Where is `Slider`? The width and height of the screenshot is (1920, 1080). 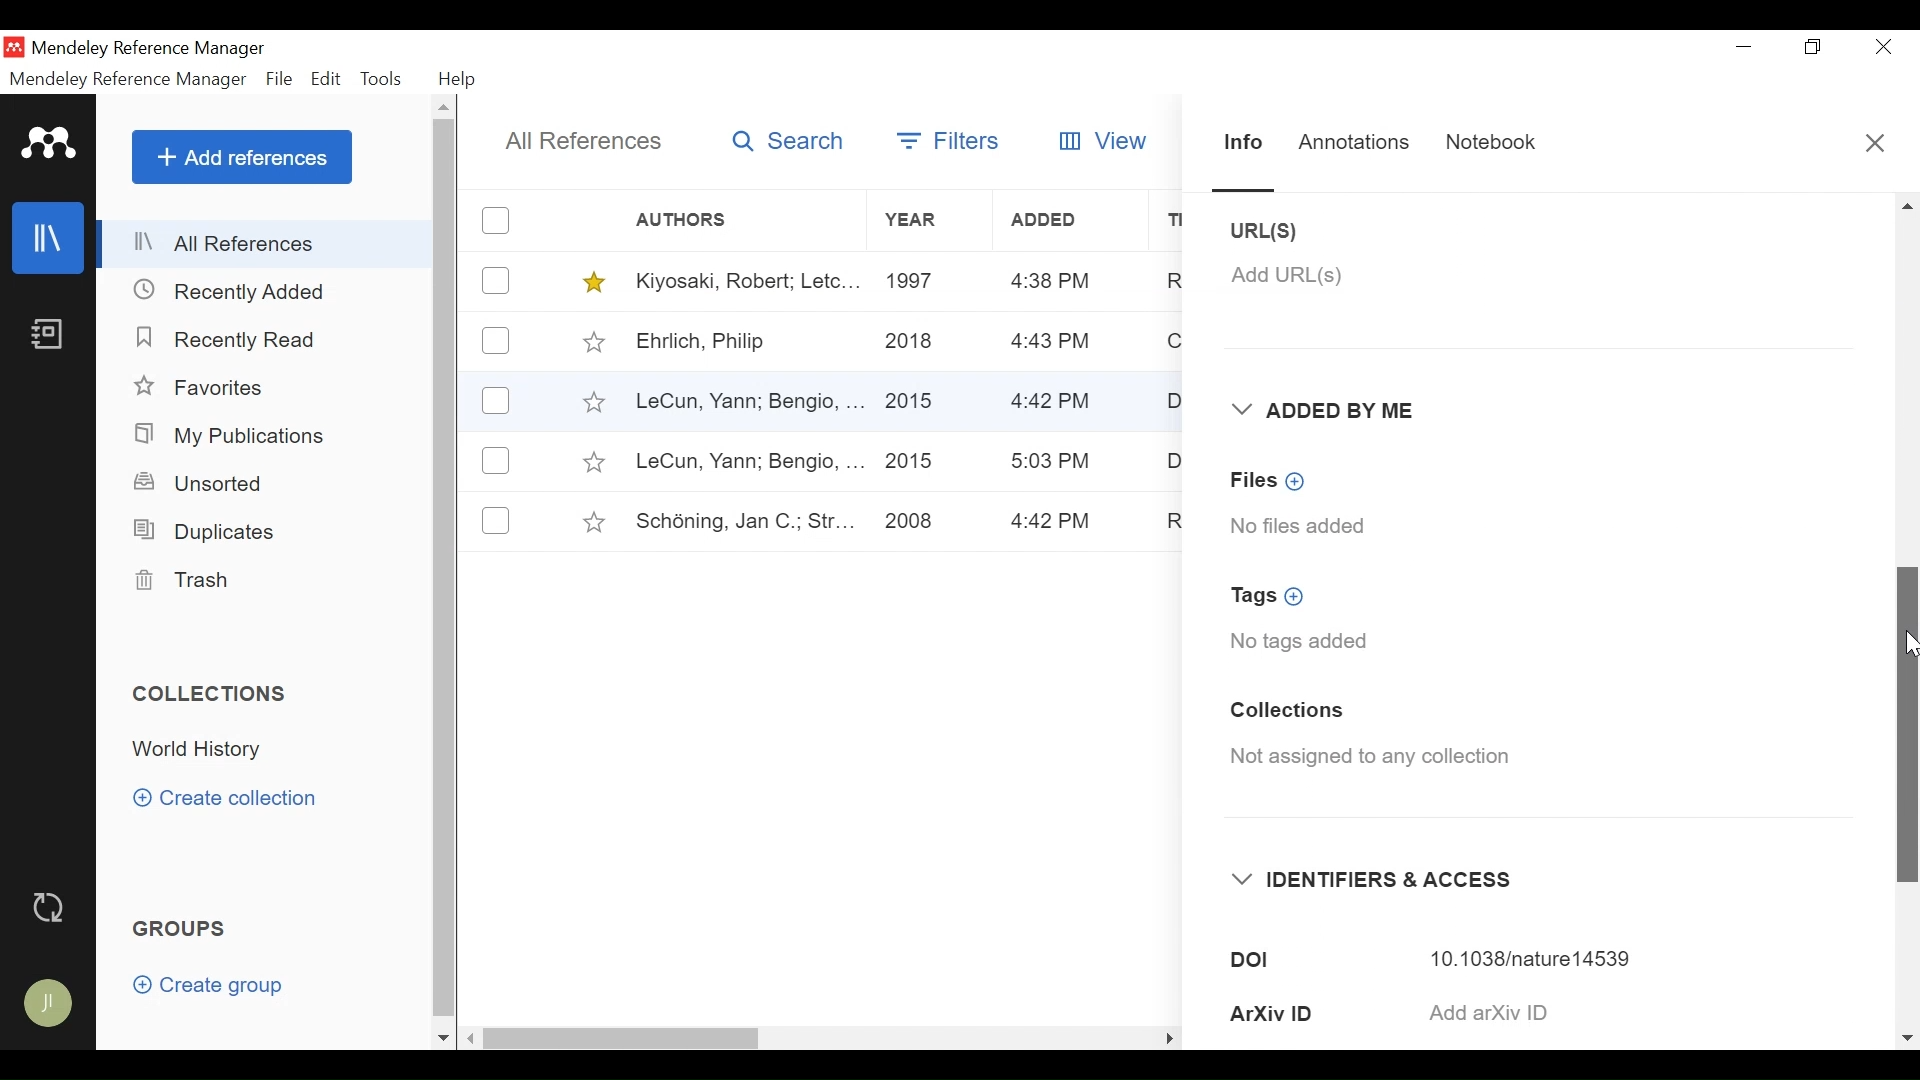
Slider is located at coordinates (1247, 189).